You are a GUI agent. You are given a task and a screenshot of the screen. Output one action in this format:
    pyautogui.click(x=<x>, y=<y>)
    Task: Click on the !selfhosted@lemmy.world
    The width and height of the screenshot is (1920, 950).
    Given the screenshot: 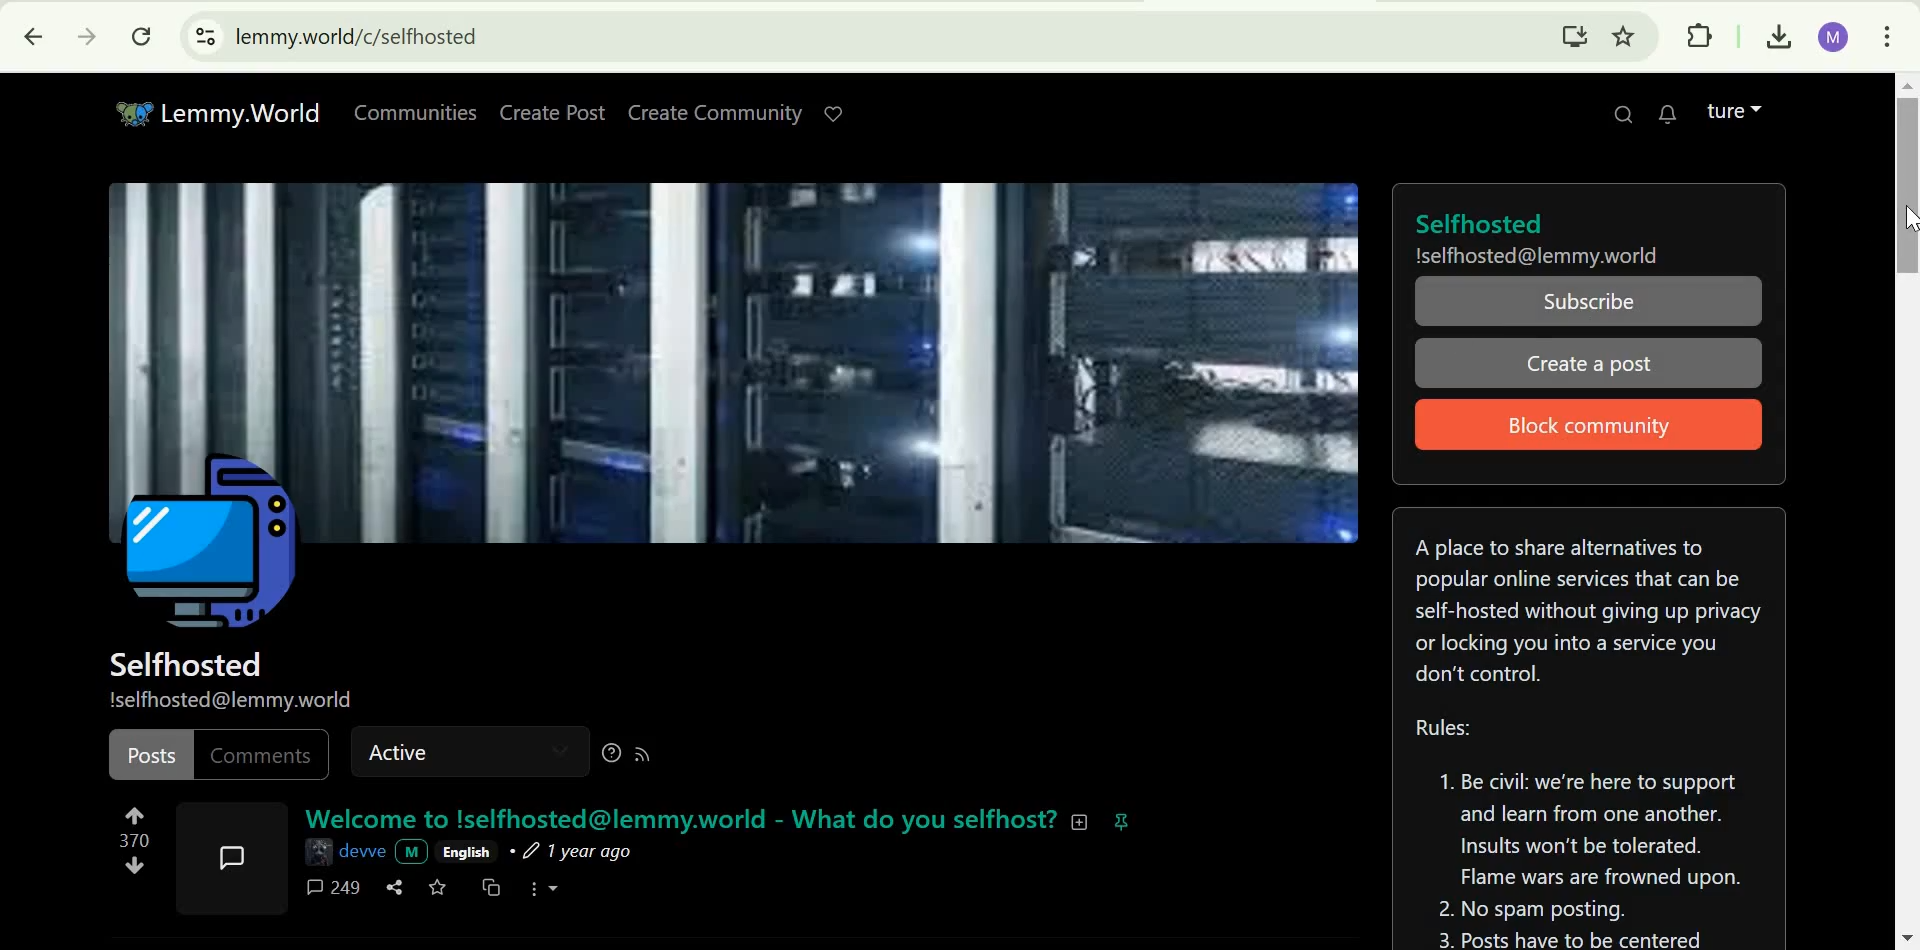 What is the action you would take?
    pyautogui.click(x=231, y=699)
    